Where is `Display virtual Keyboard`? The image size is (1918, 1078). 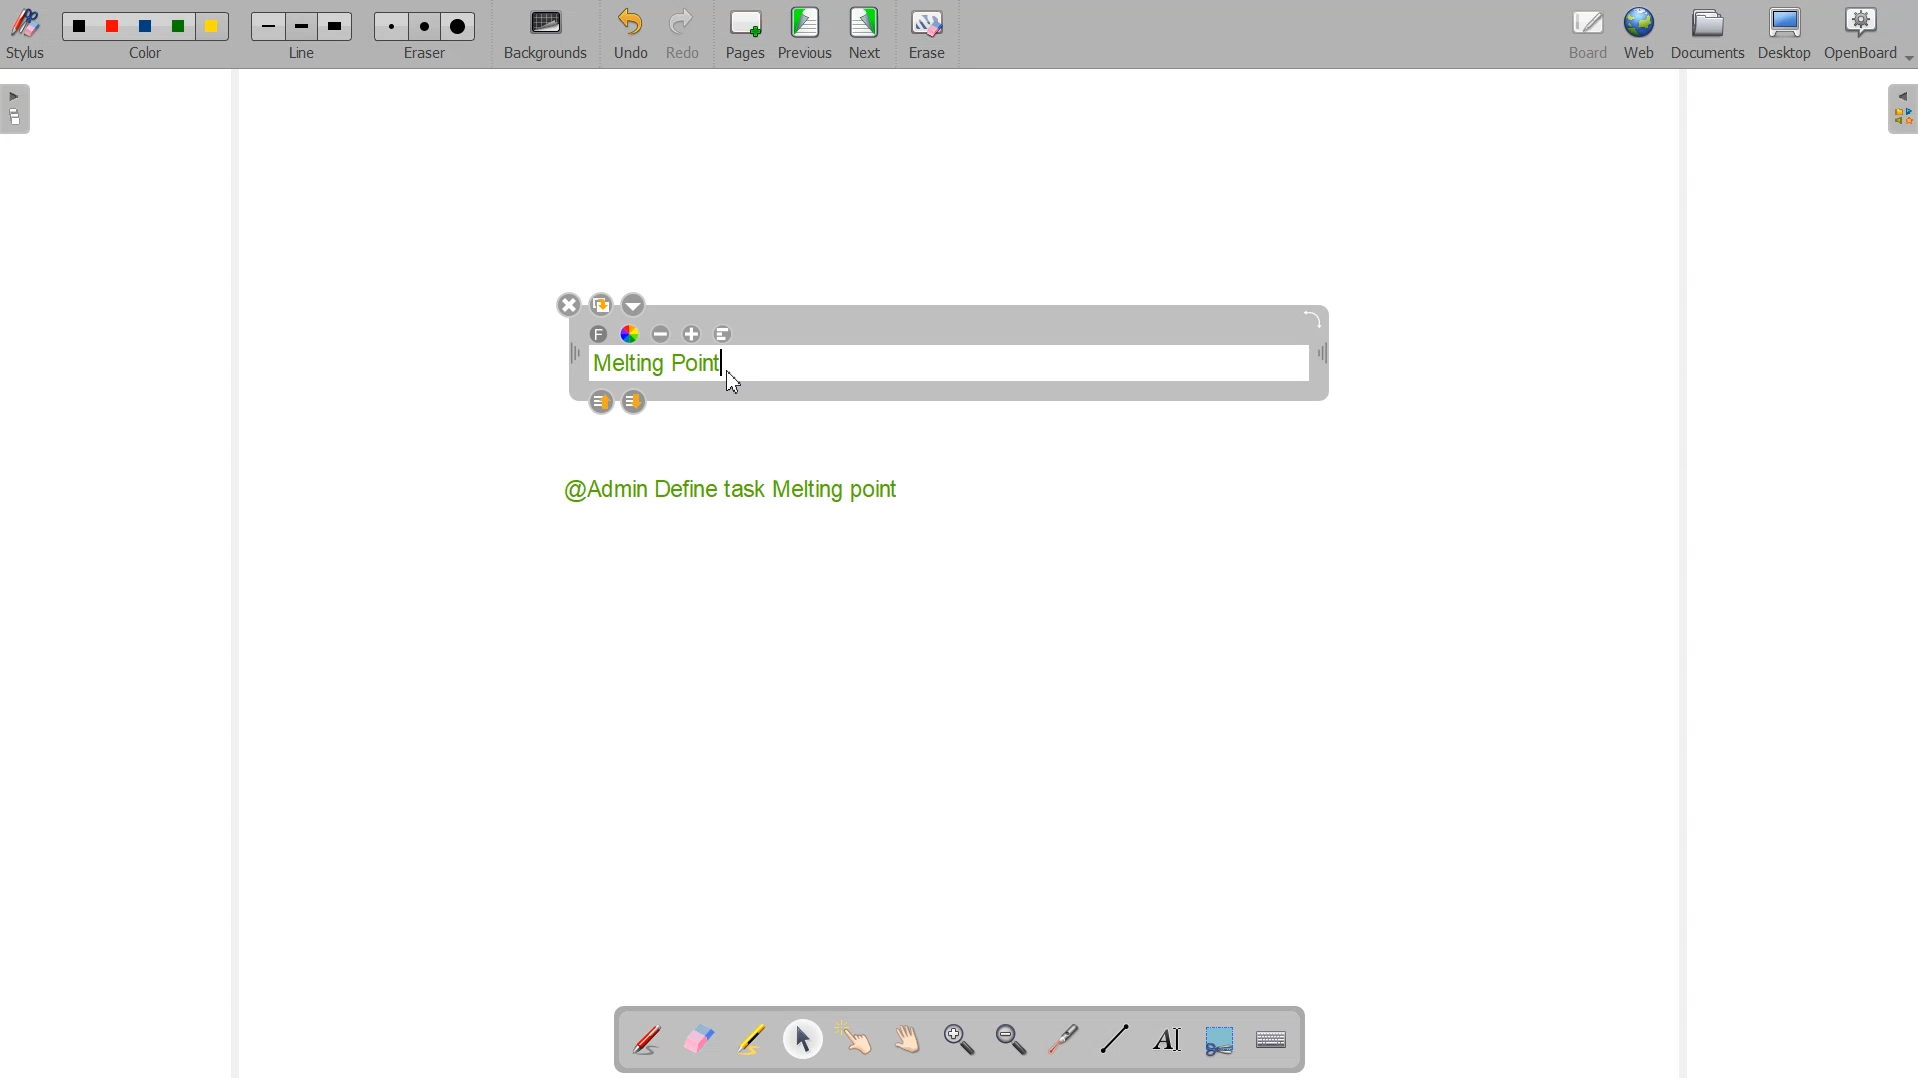 Display virtual Keyboard is located at coordinates (1268, 1037).